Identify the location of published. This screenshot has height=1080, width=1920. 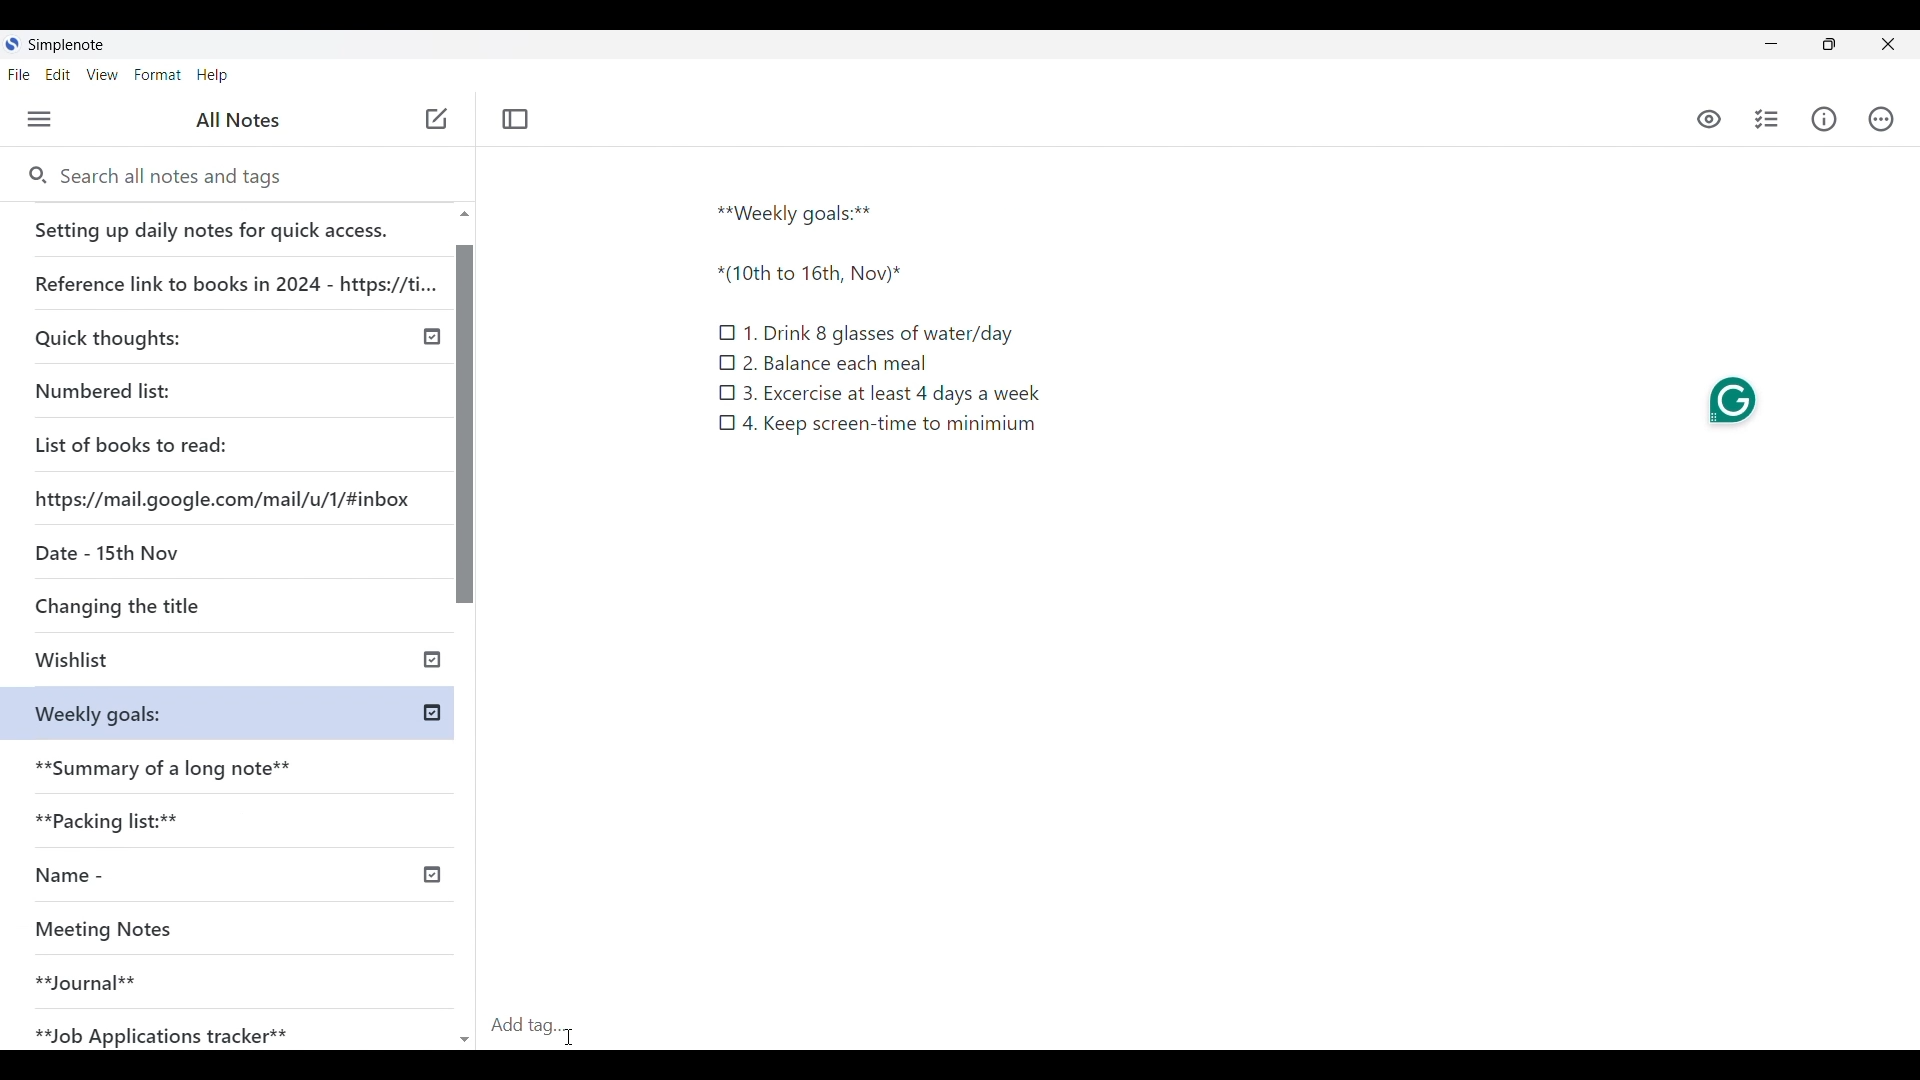
(432, 714).